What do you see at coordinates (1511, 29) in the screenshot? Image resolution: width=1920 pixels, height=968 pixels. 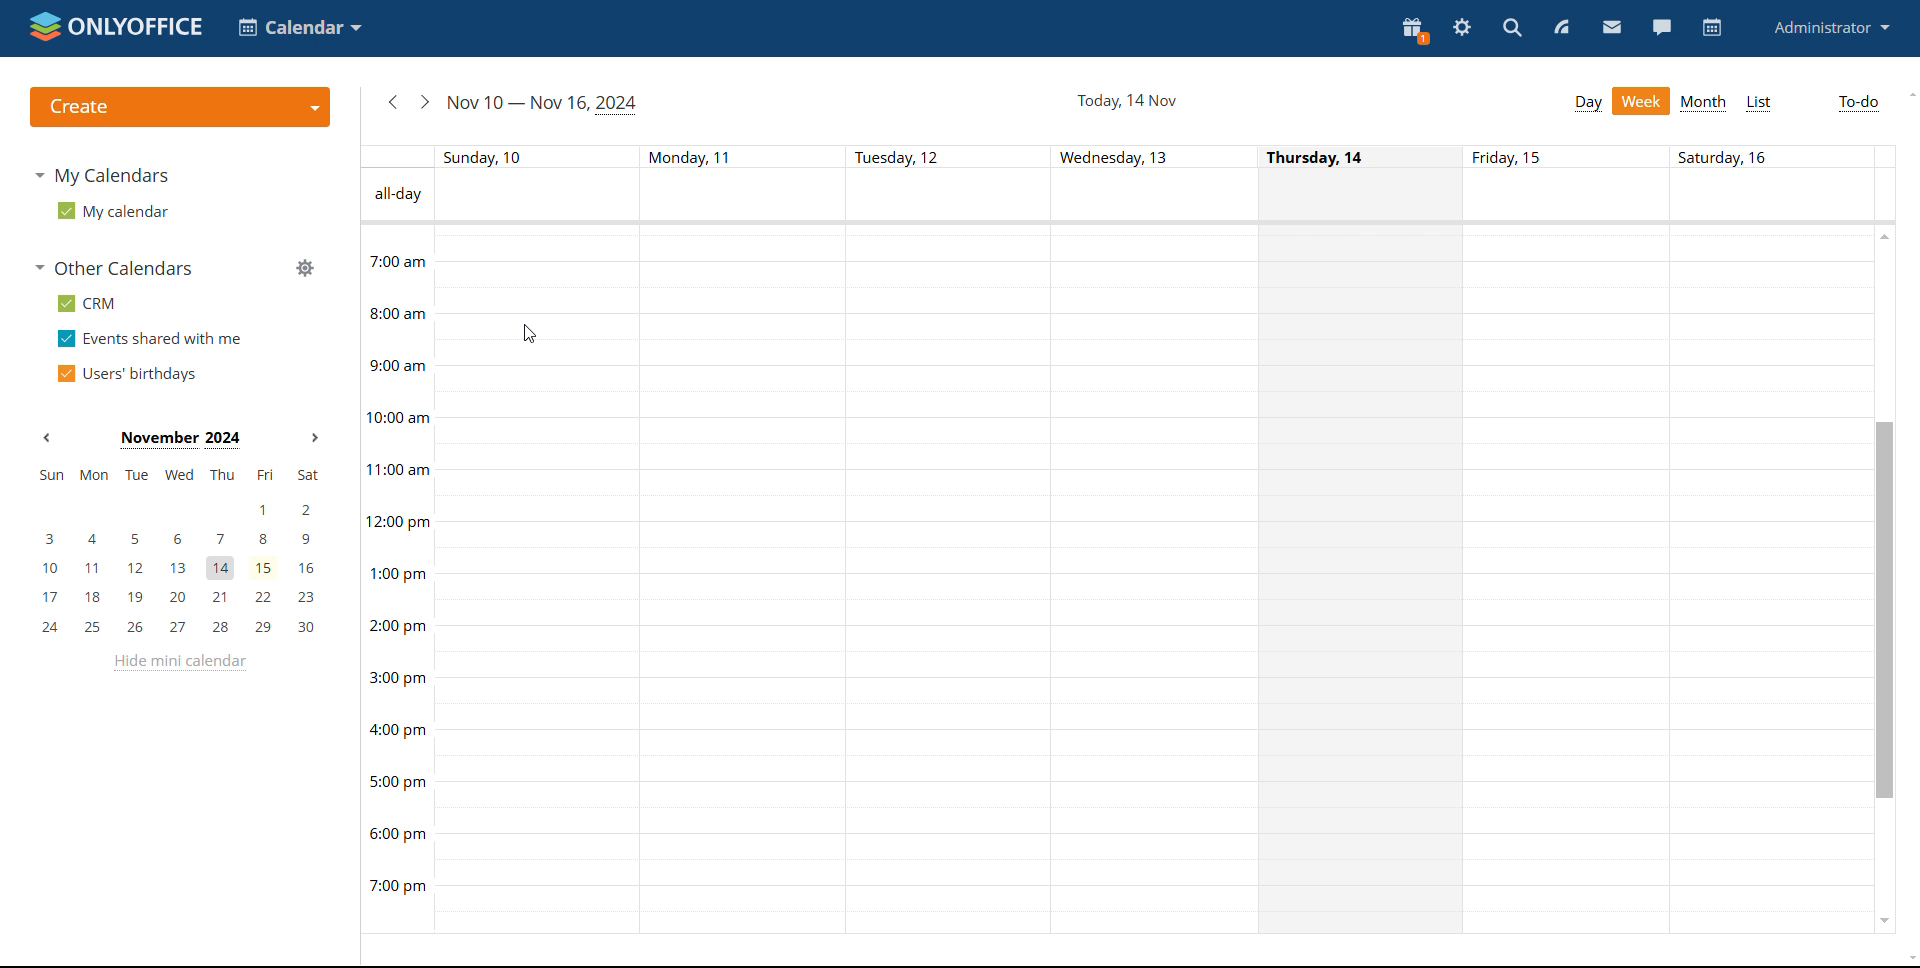 I see `search` at bounding box center [1511, 29].